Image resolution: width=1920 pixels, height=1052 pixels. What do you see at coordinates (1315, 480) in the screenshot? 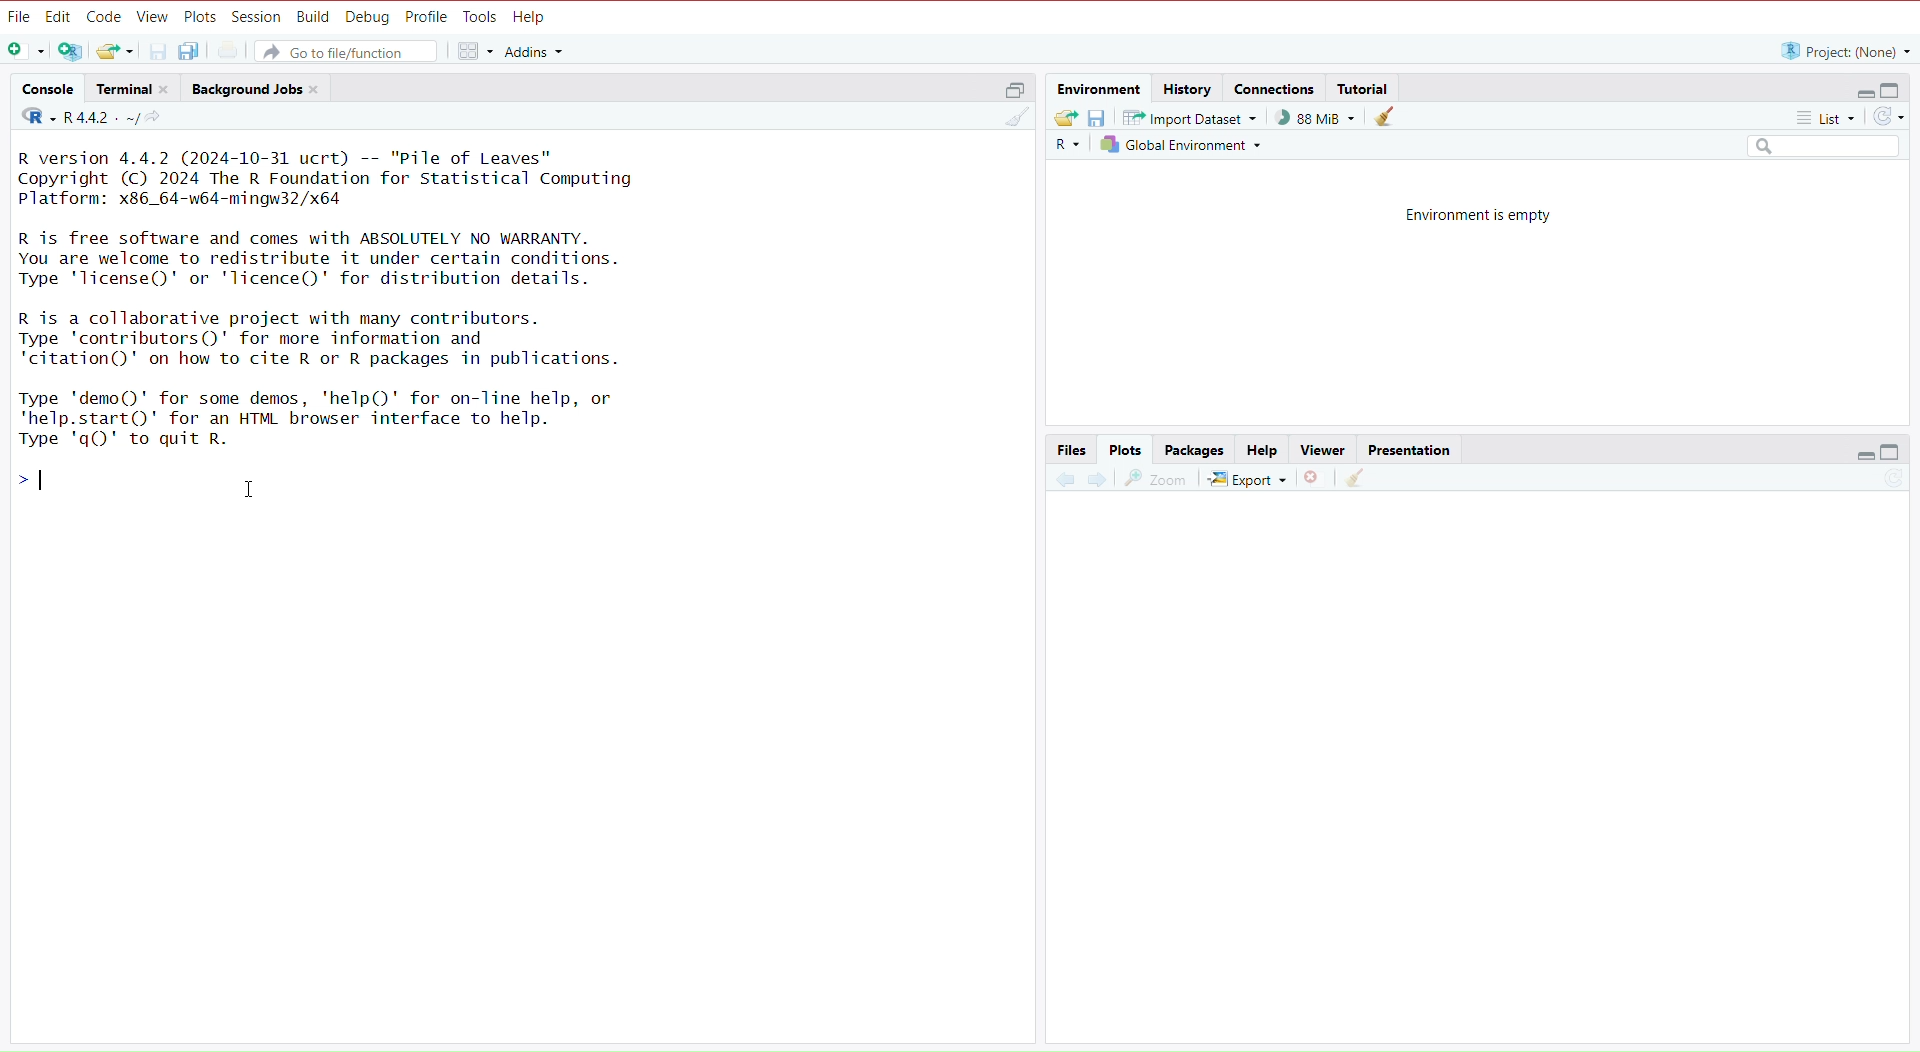
I see `Remove selected` at bounding box center [1315, 480].